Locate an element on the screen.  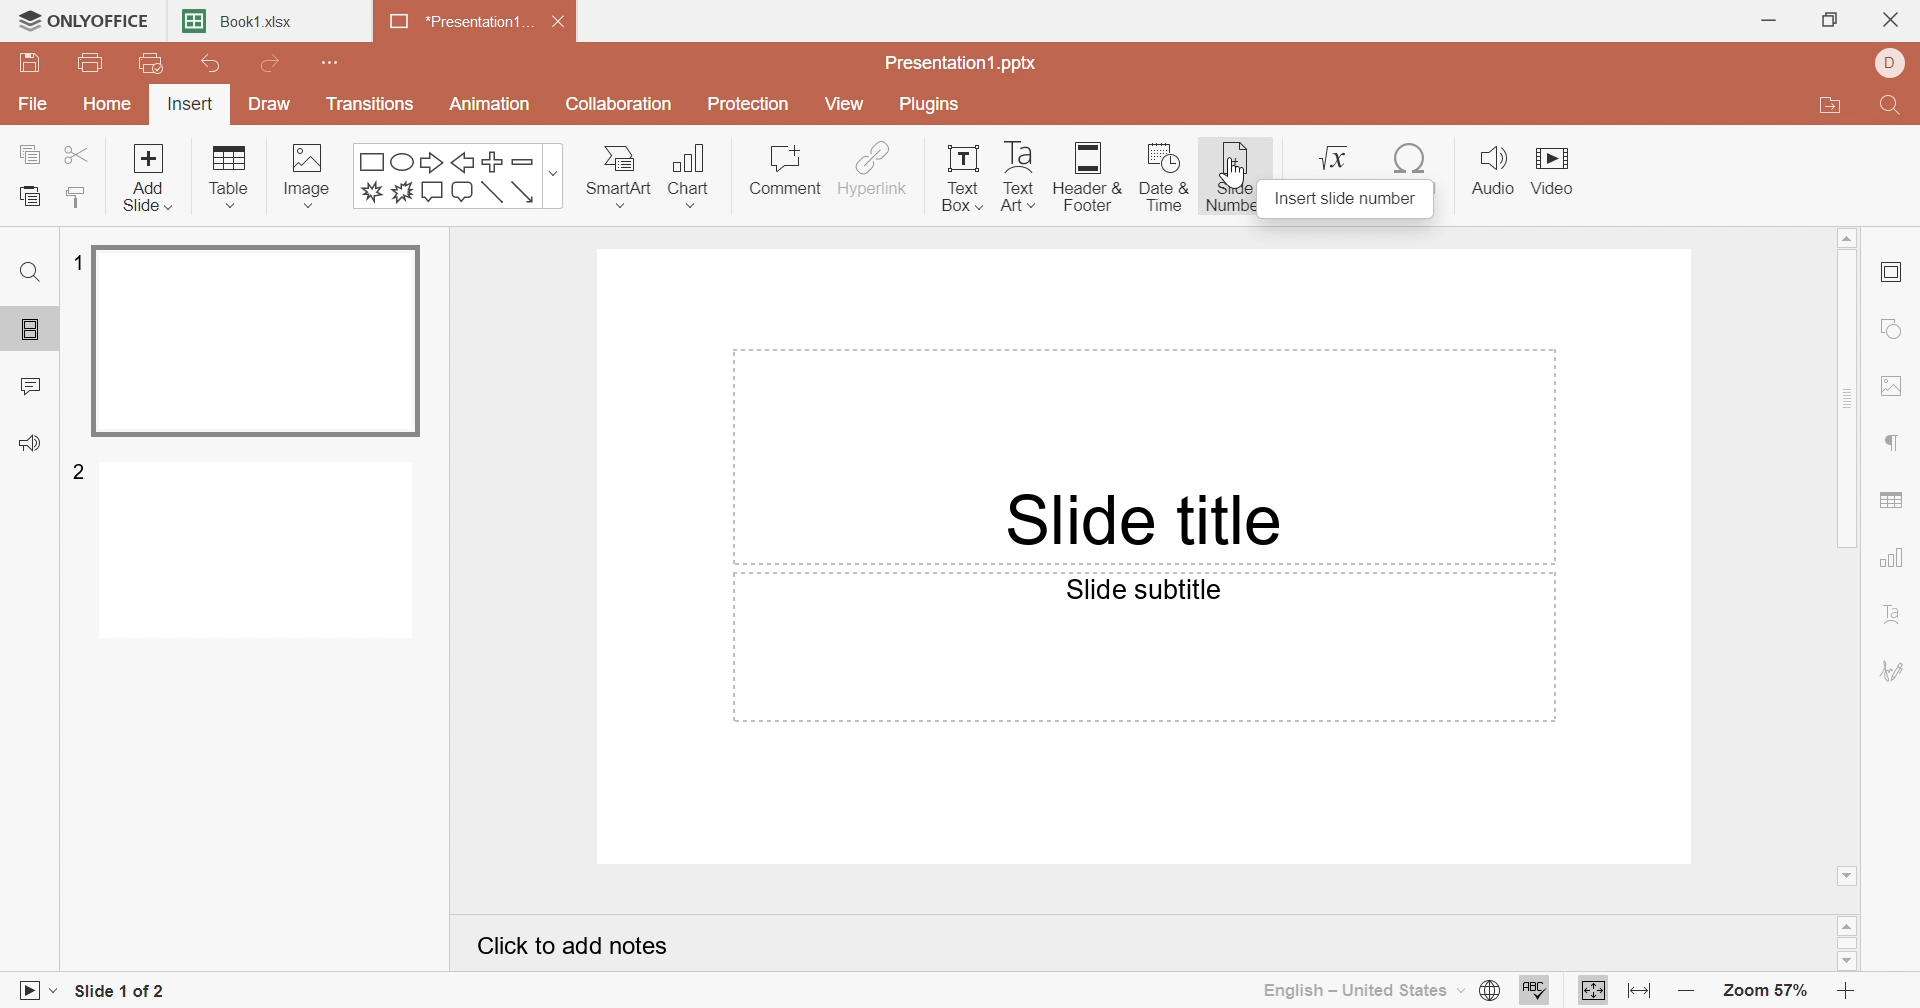
Close is located at coordinates (565, 25).